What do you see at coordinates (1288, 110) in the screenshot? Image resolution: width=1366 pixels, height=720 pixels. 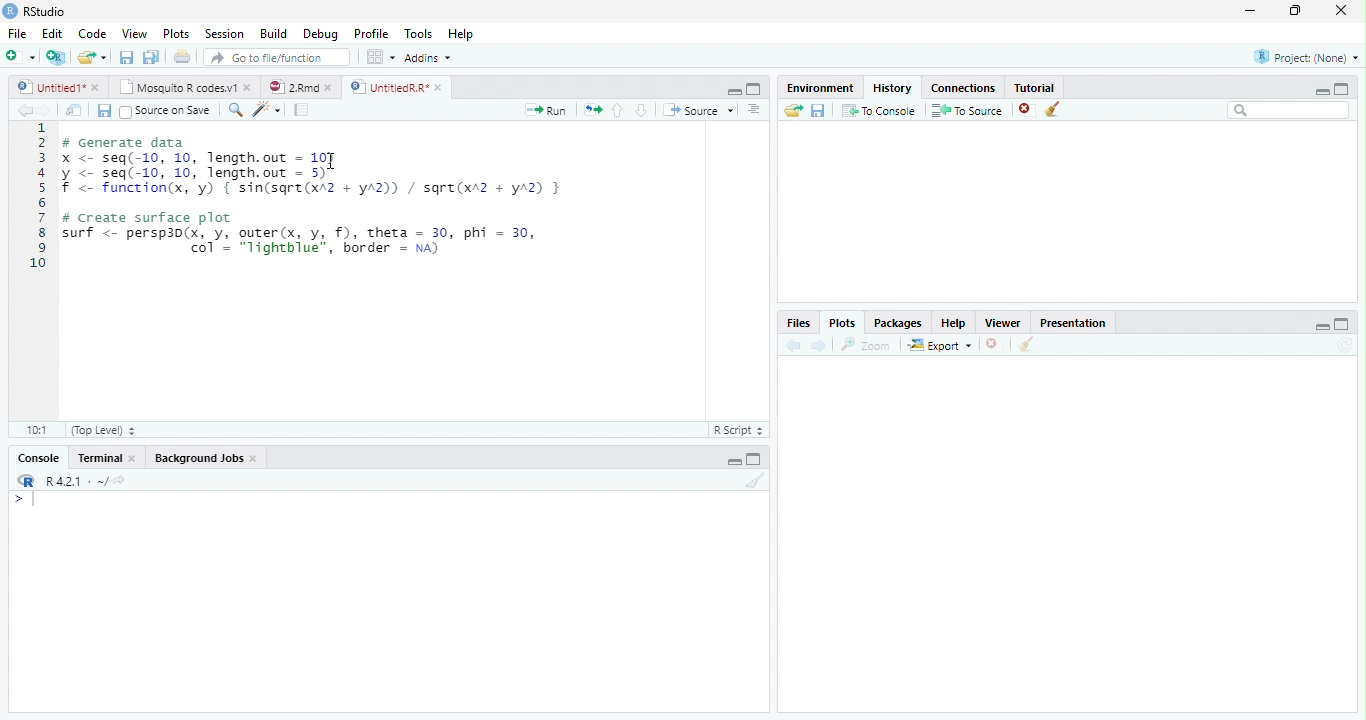 I see `Search bar` at bounding box center [1288, 110].